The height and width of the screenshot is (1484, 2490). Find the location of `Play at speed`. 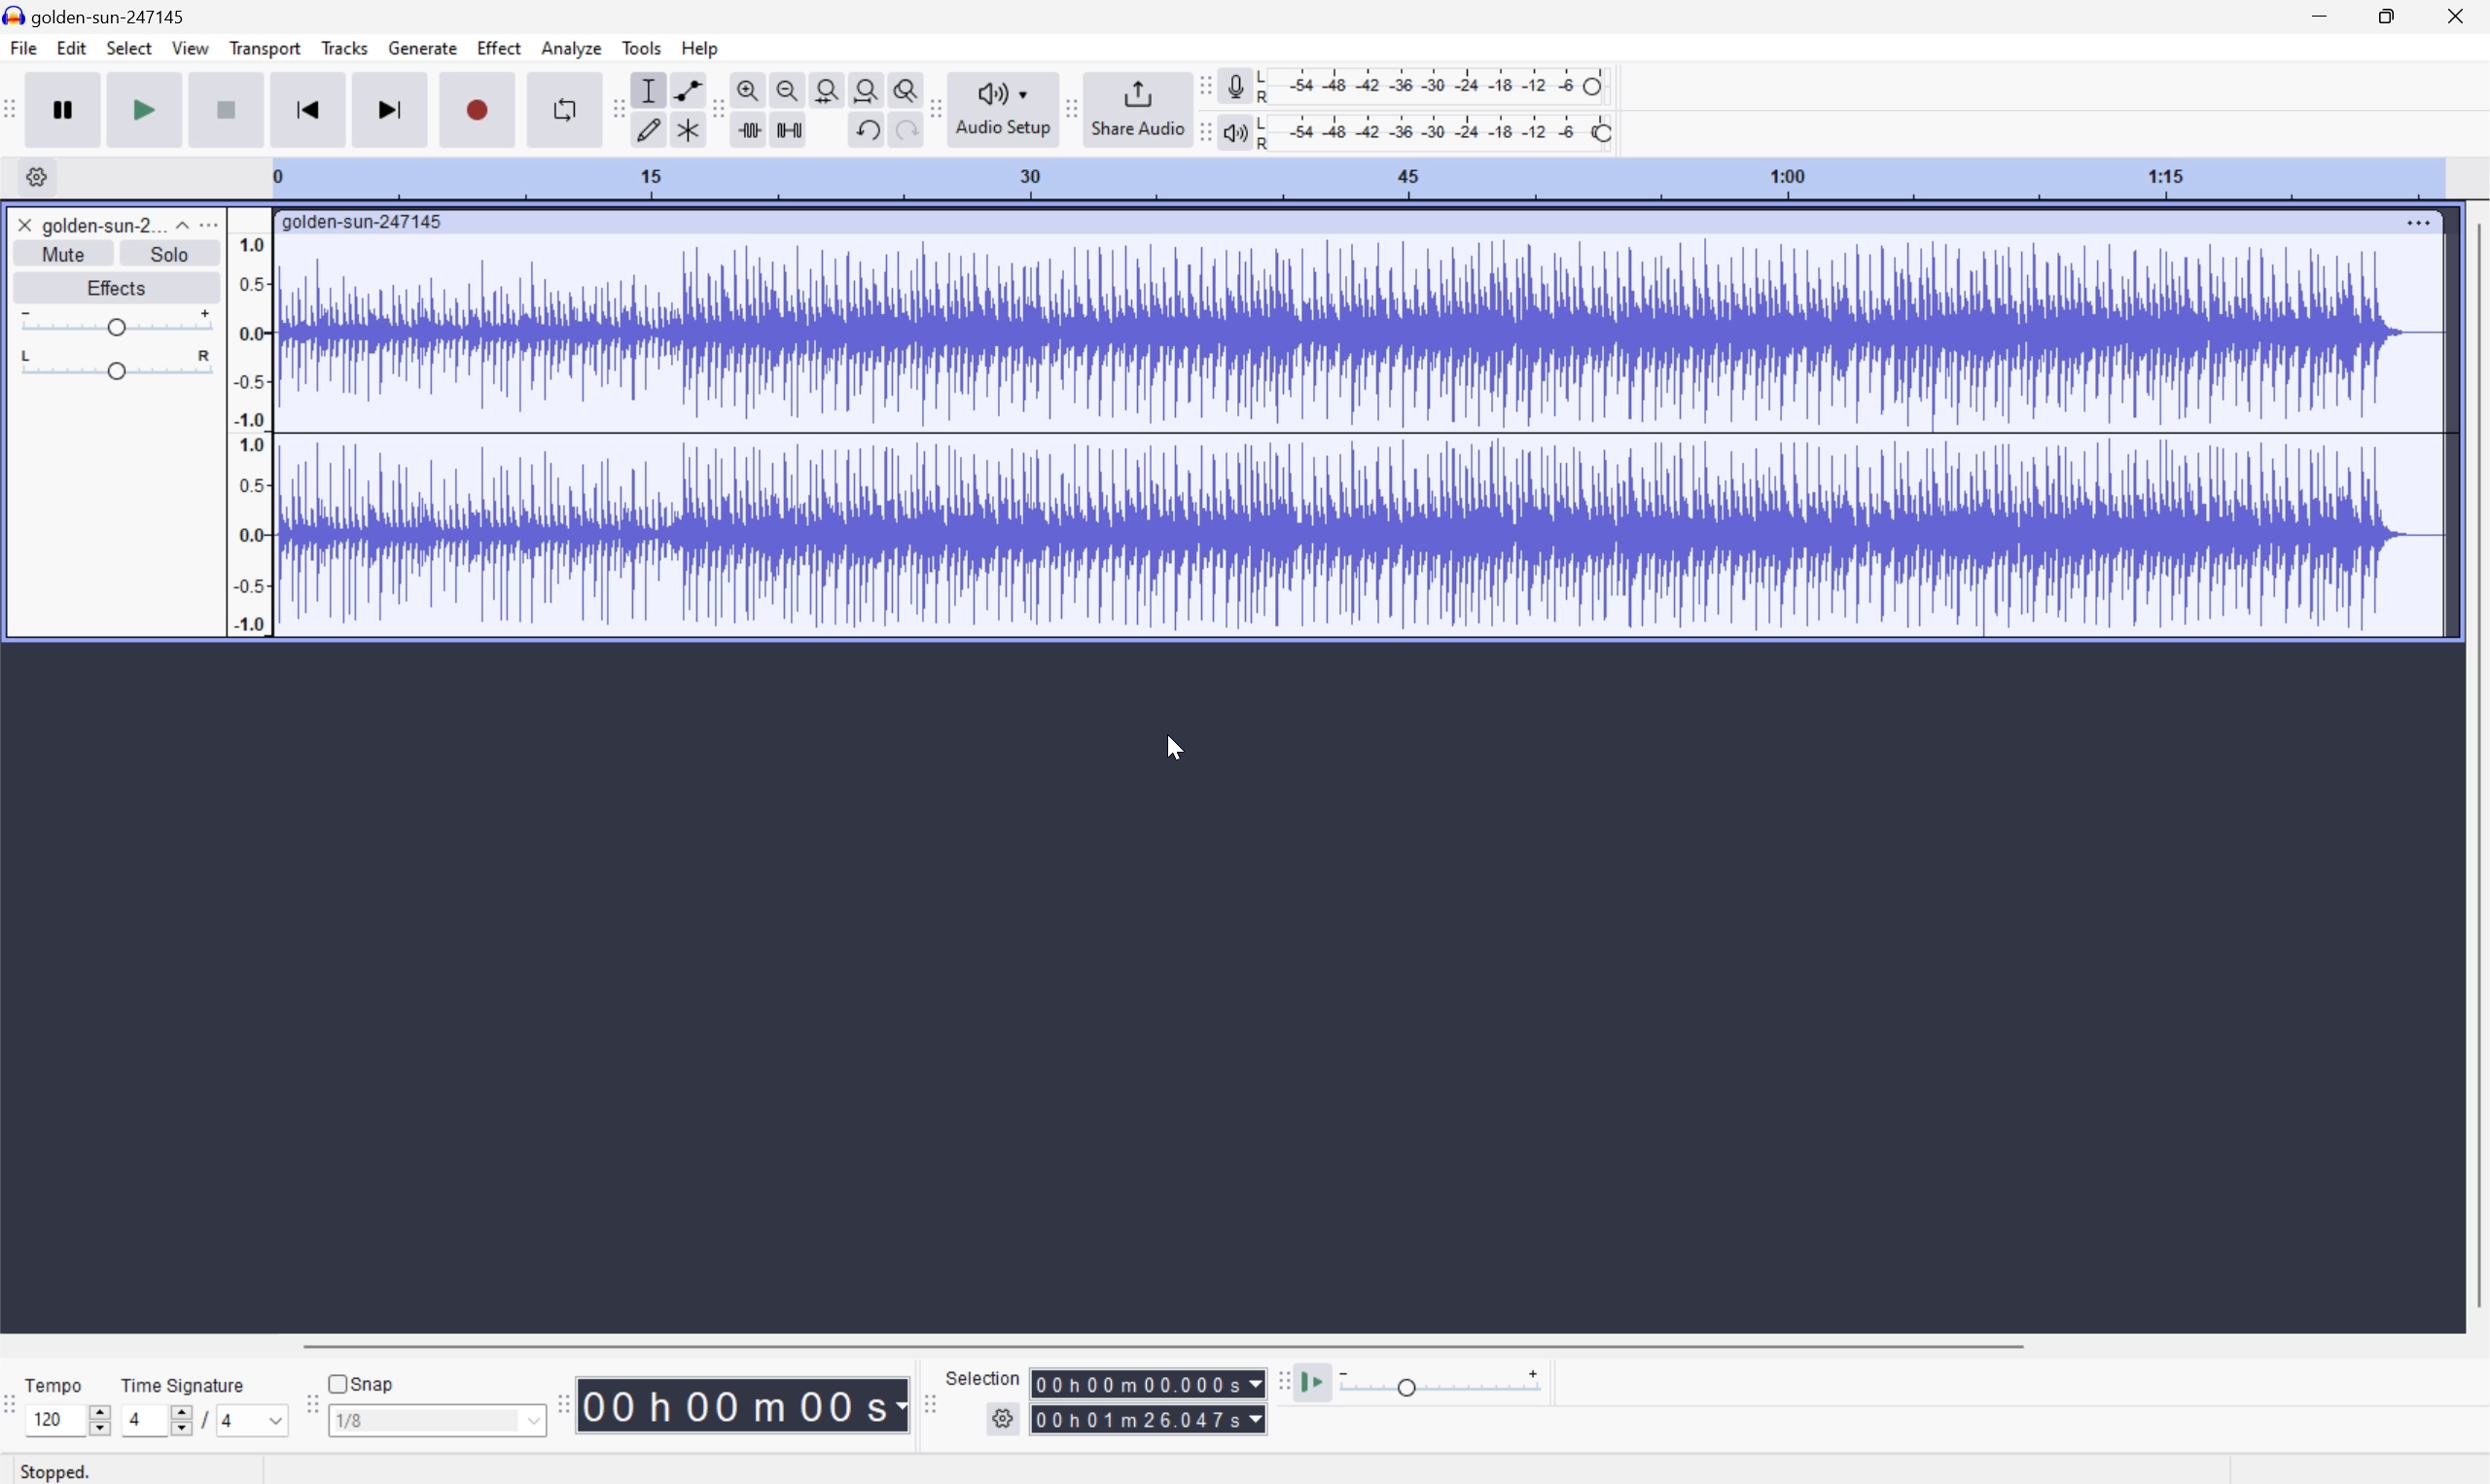

Play at speed is located at coordinates (1318, 1379).